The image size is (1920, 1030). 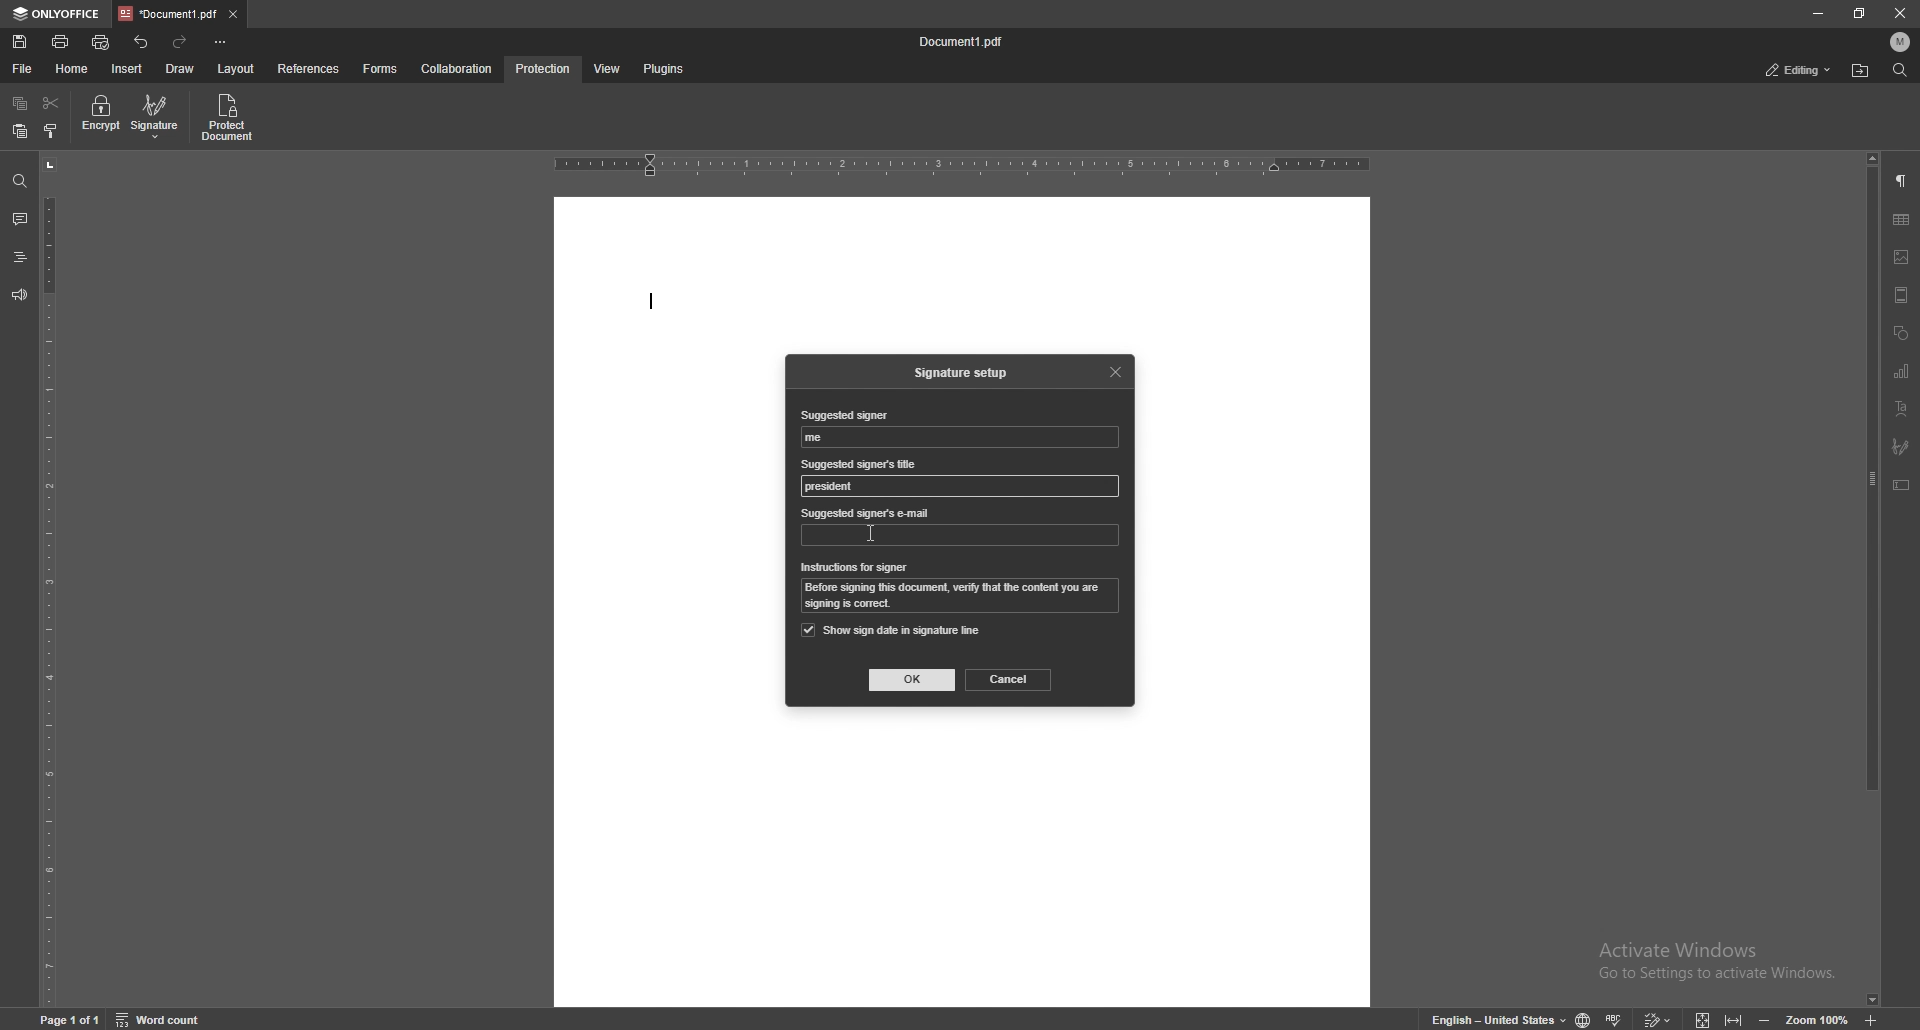 I want to click on signature setup, so click(x=965, y=373).